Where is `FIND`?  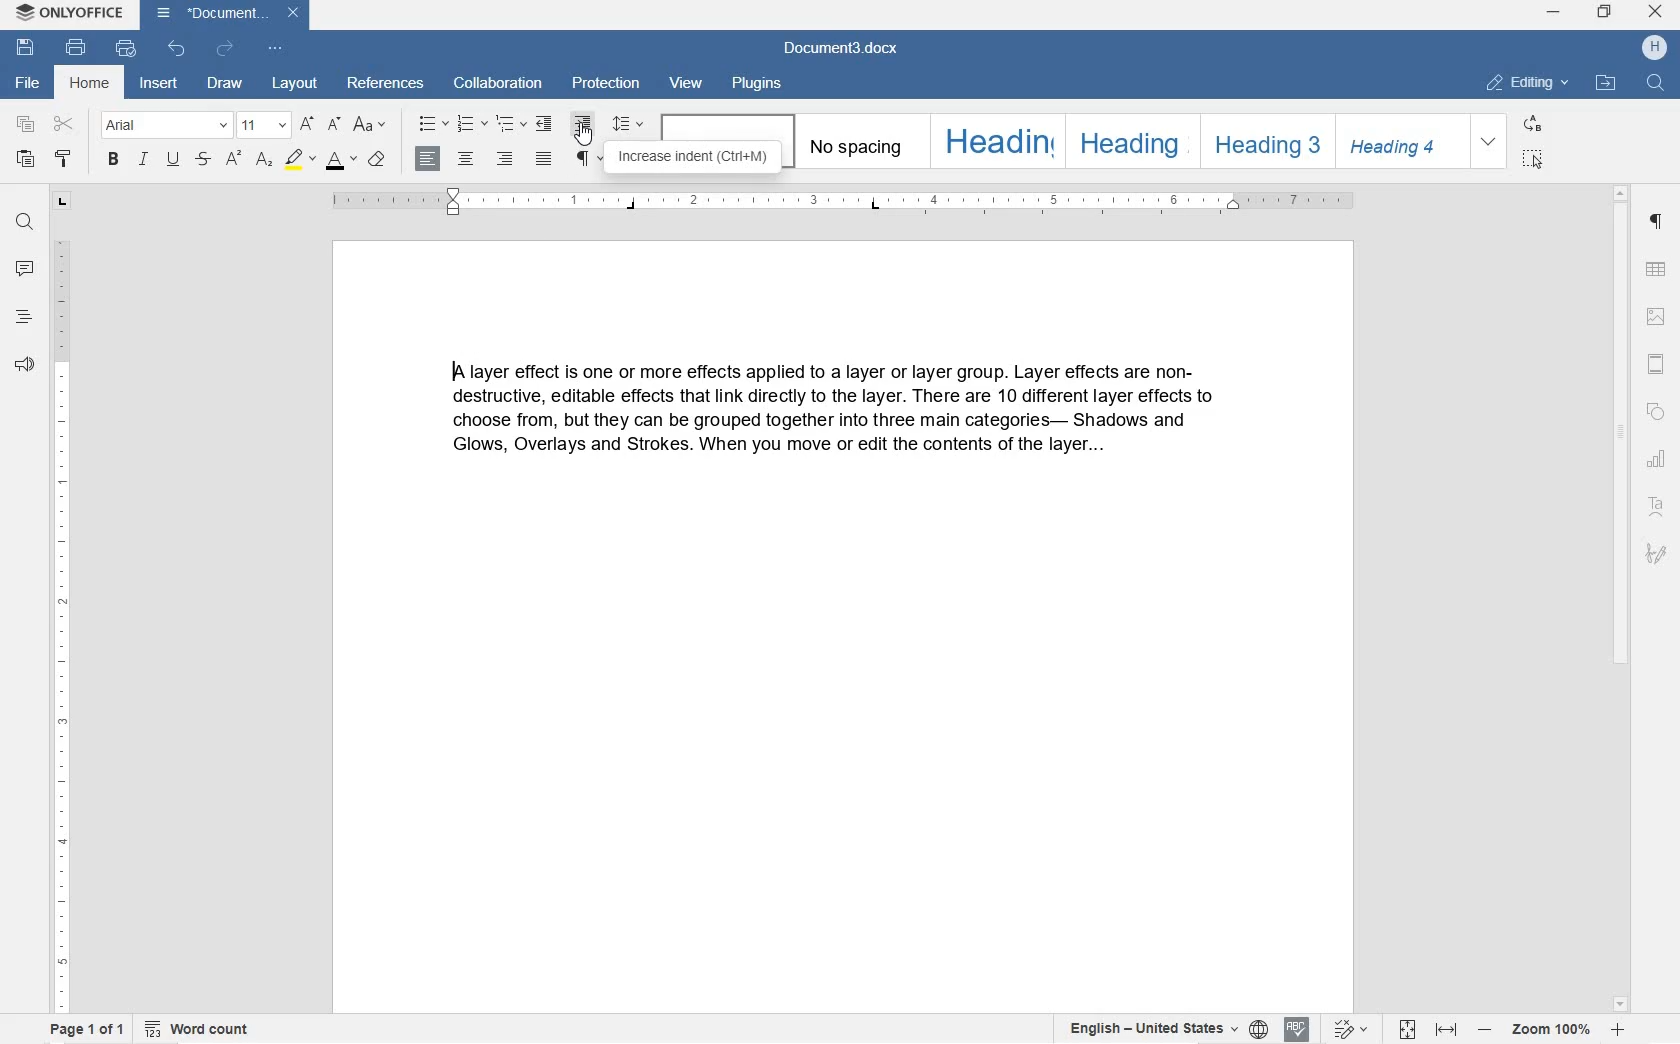 FIND is located at coordinates (26, 224).